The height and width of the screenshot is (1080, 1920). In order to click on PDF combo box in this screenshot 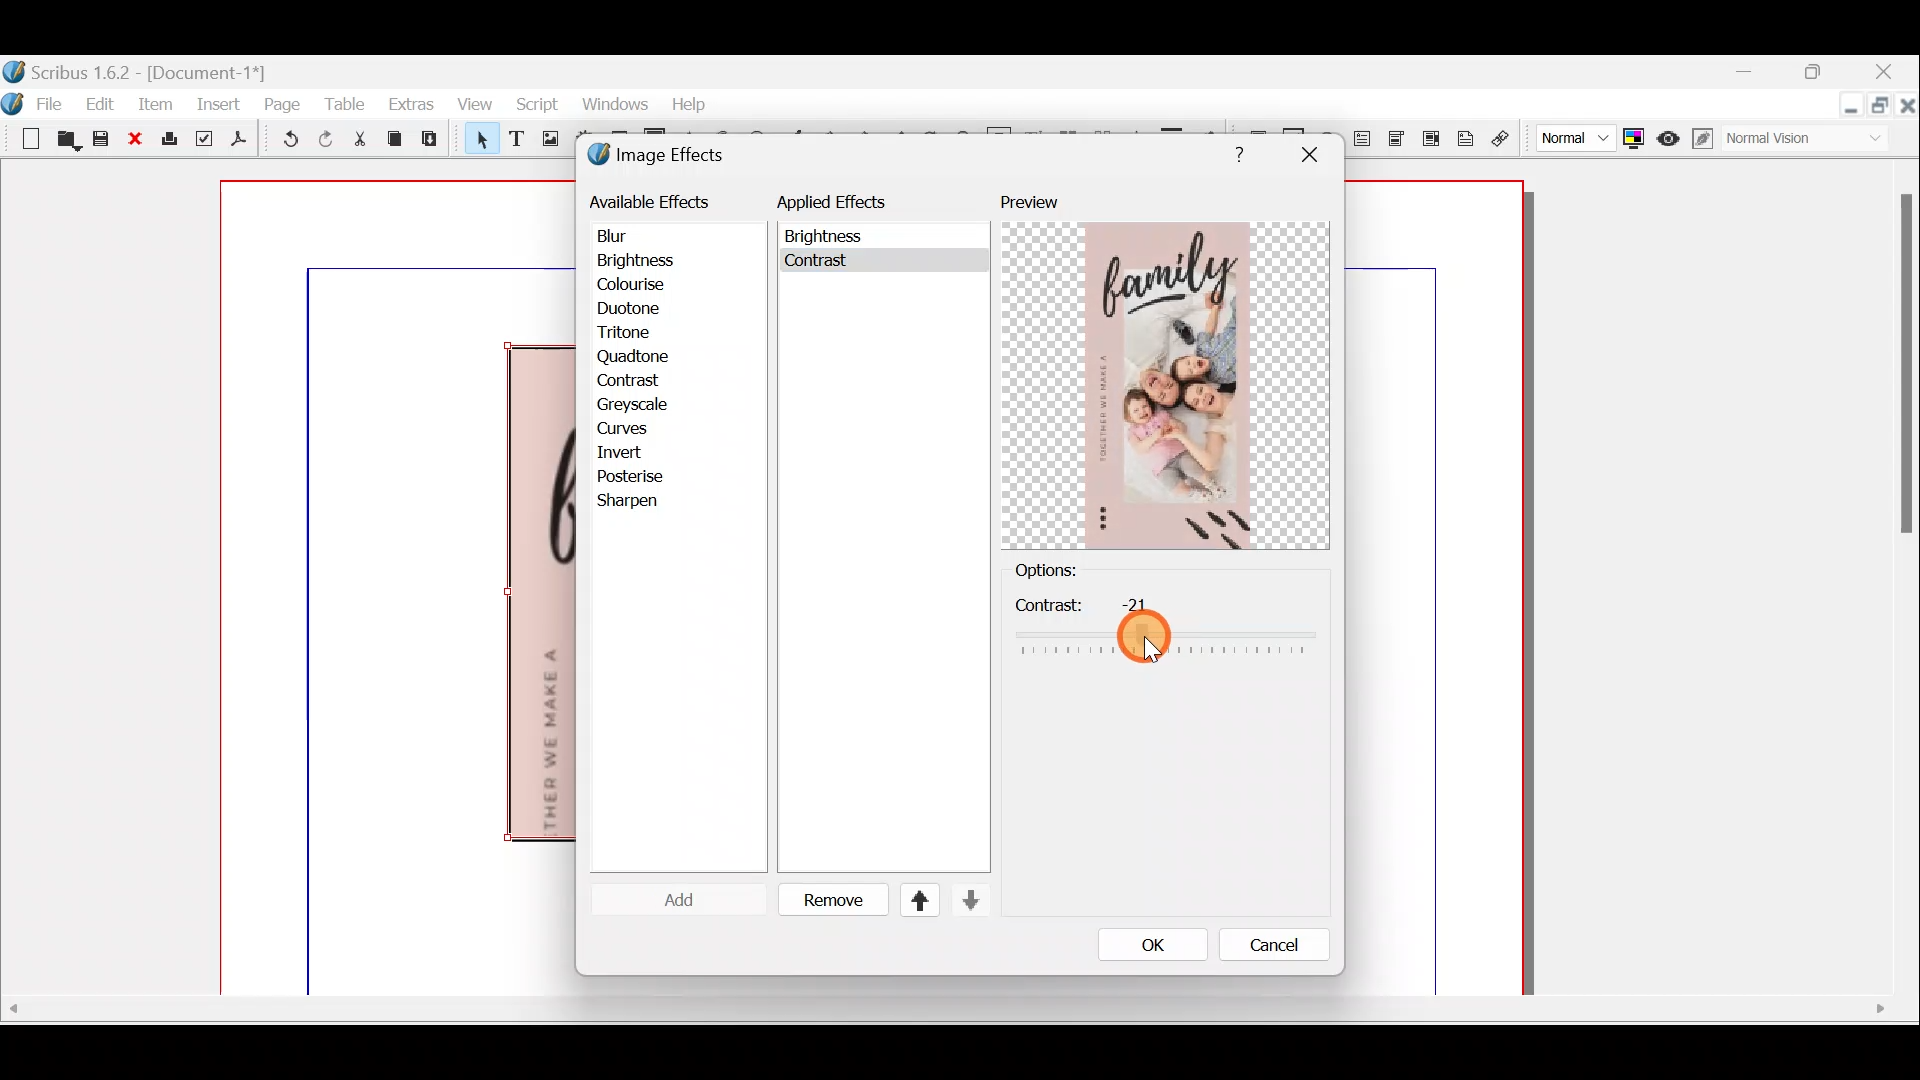, I will do `click(1398, 139)`.